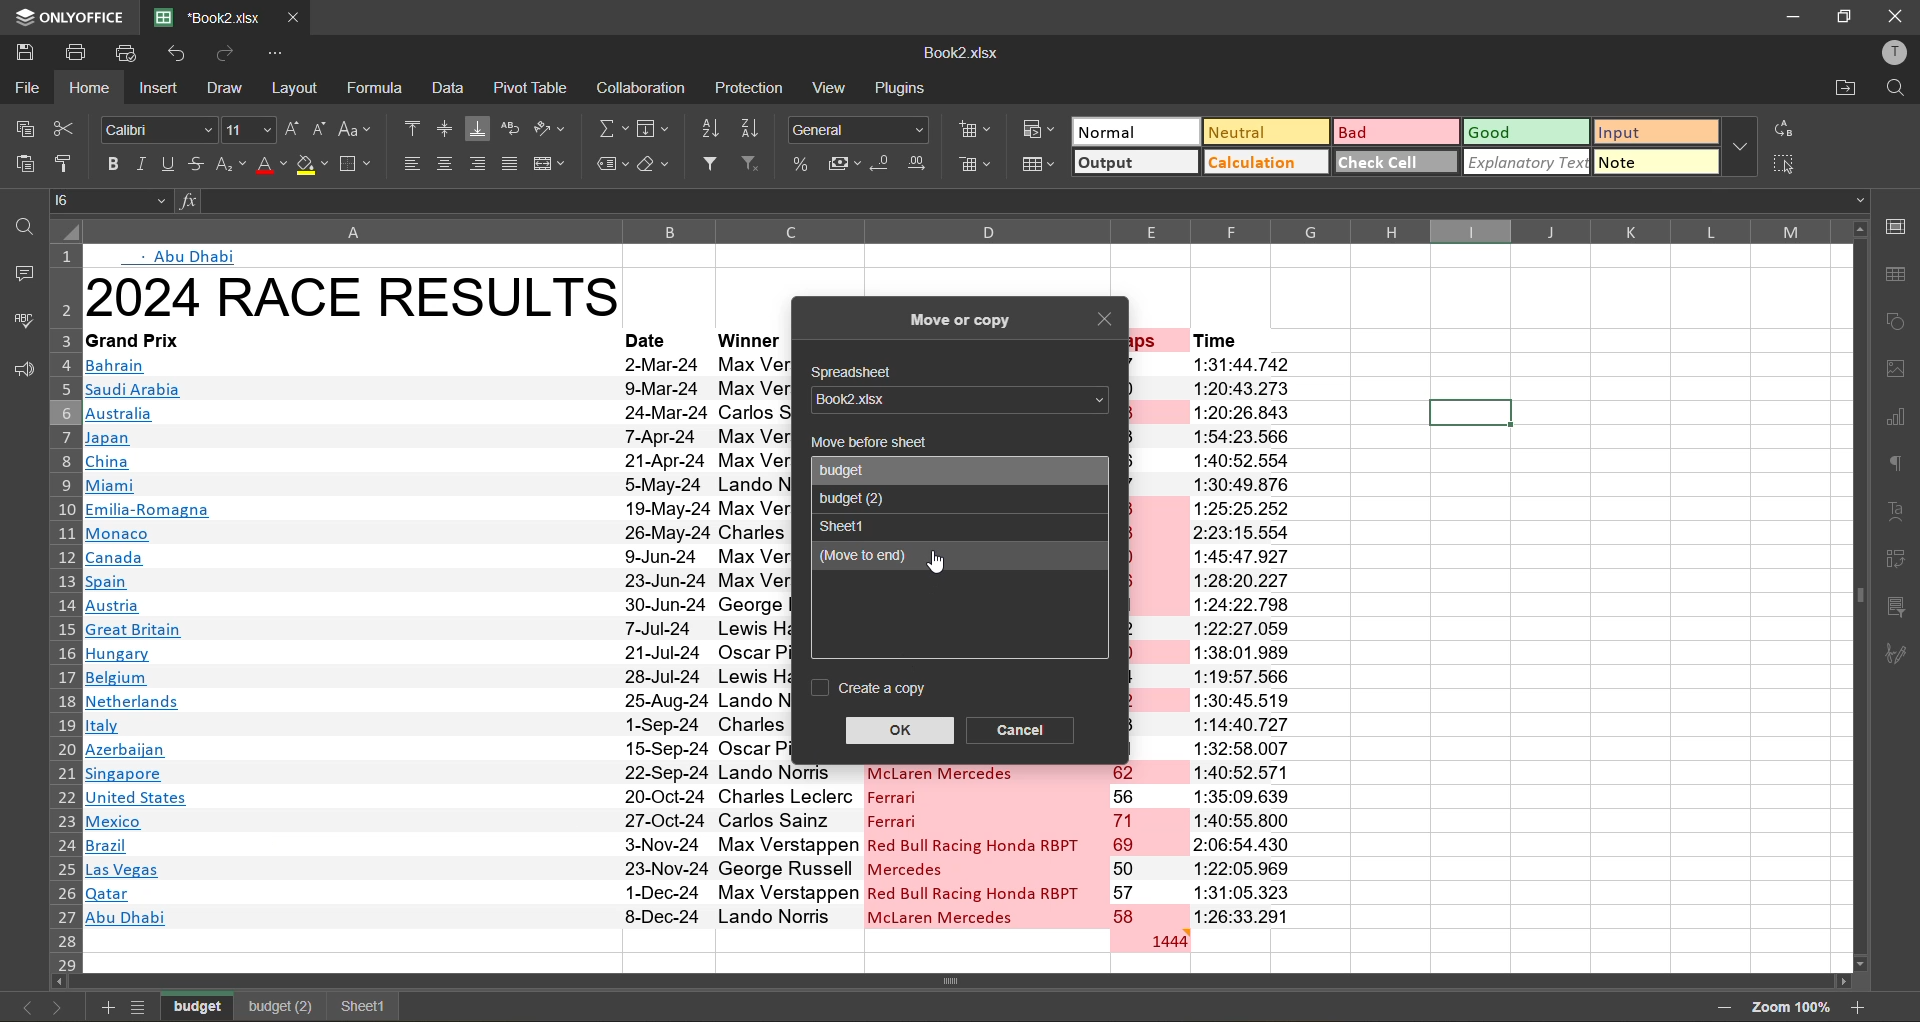 Image resolution: width=1920 pixels, height=1022 pixels. I want to click on percent, so click(803, 163).